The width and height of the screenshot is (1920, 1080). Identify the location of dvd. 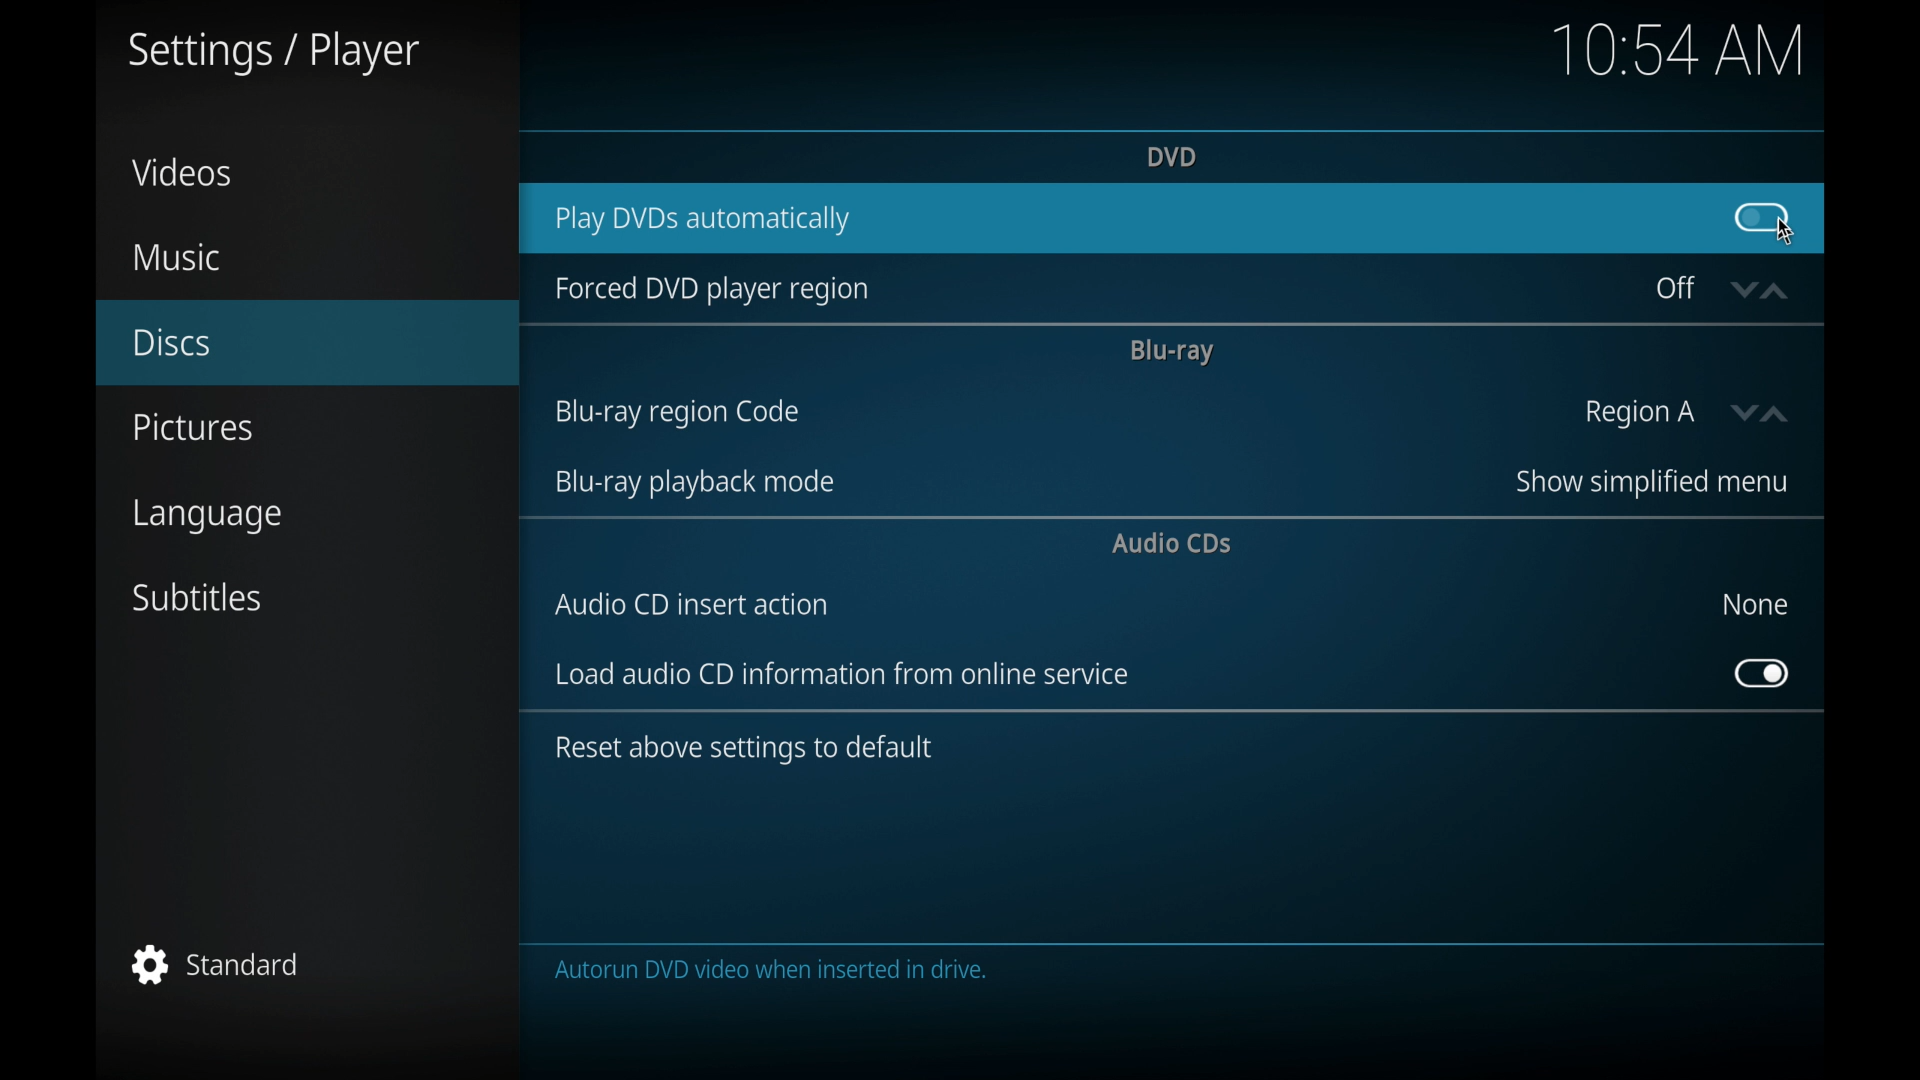
(1170, 155).